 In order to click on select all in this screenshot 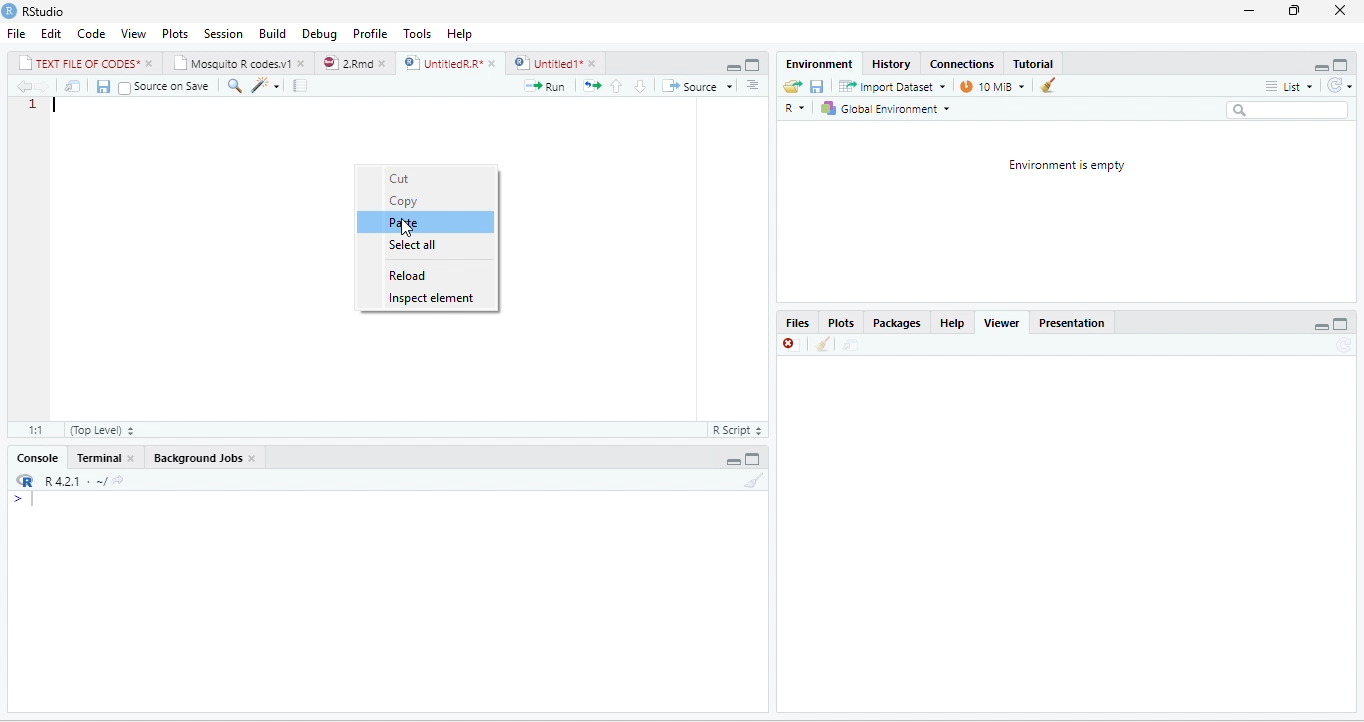, I will do `click(412, 245)`.